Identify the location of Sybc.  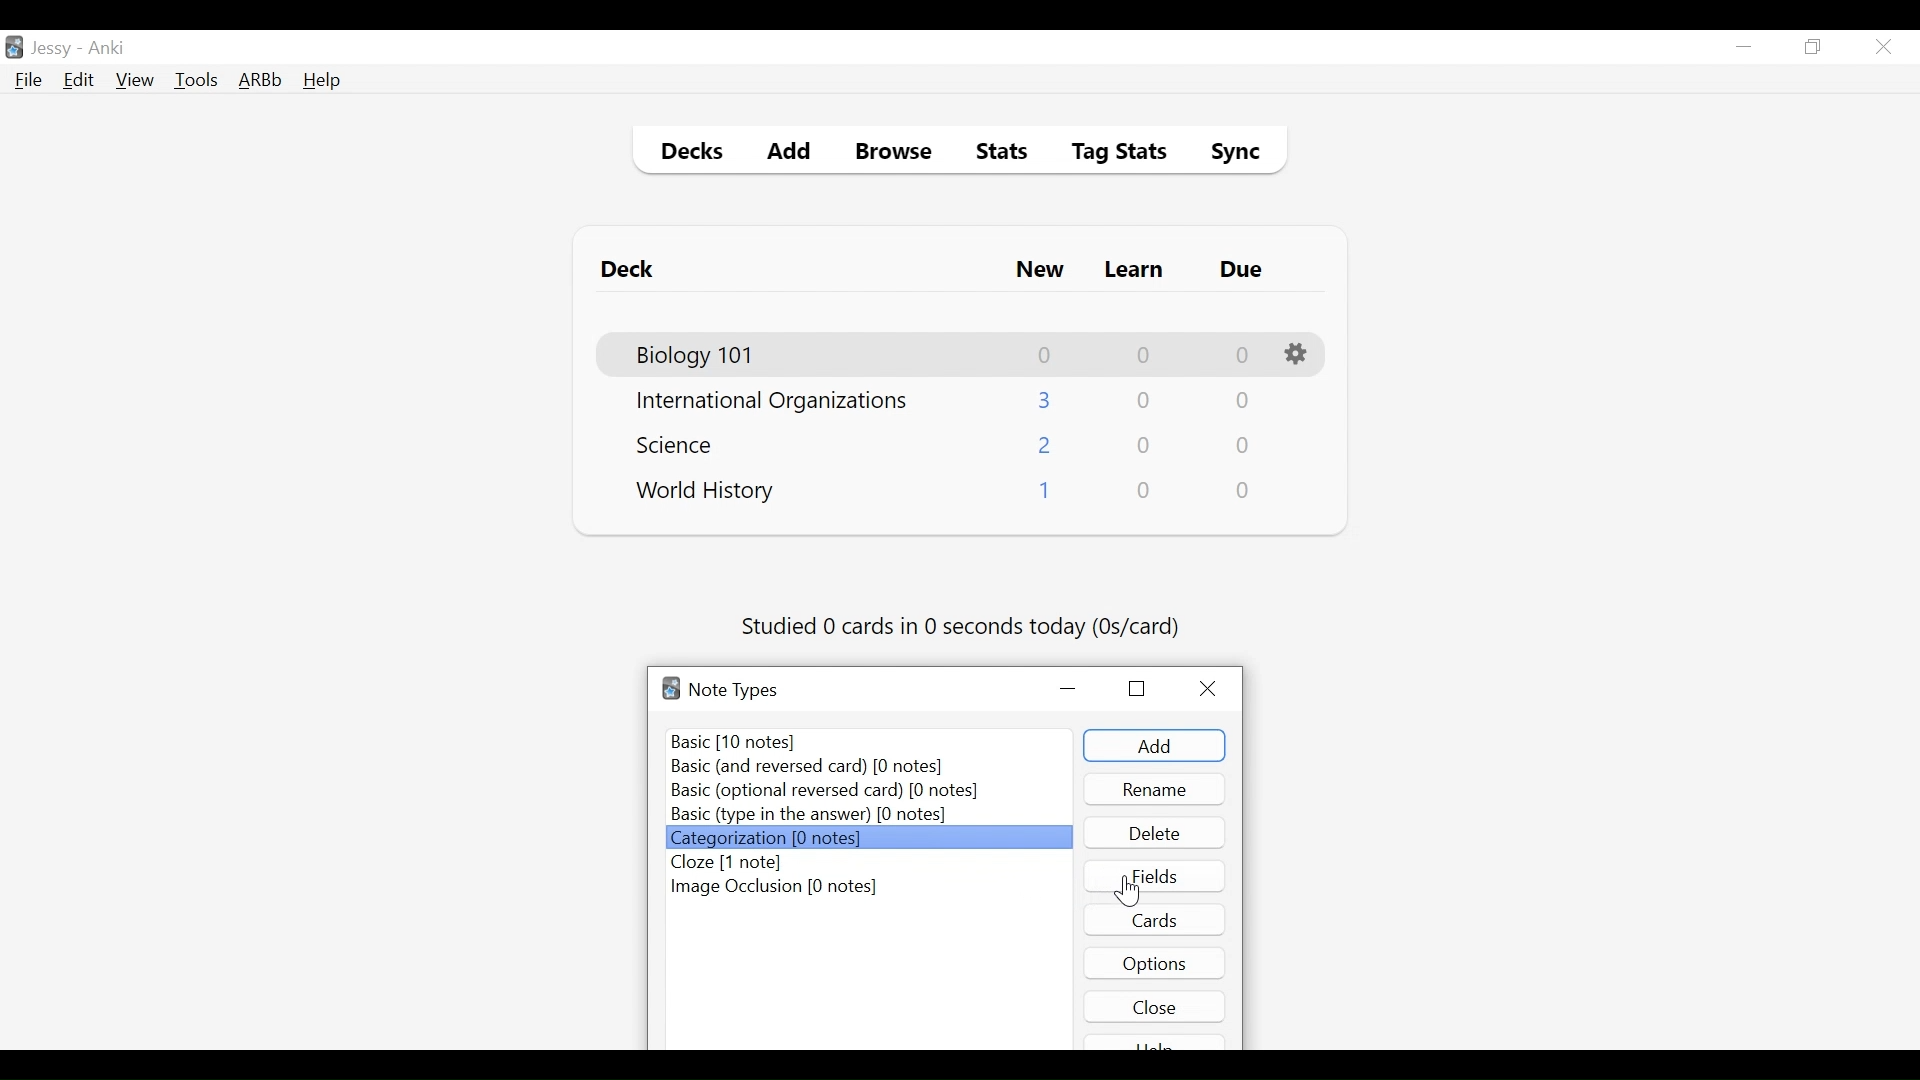
(1228, 154).